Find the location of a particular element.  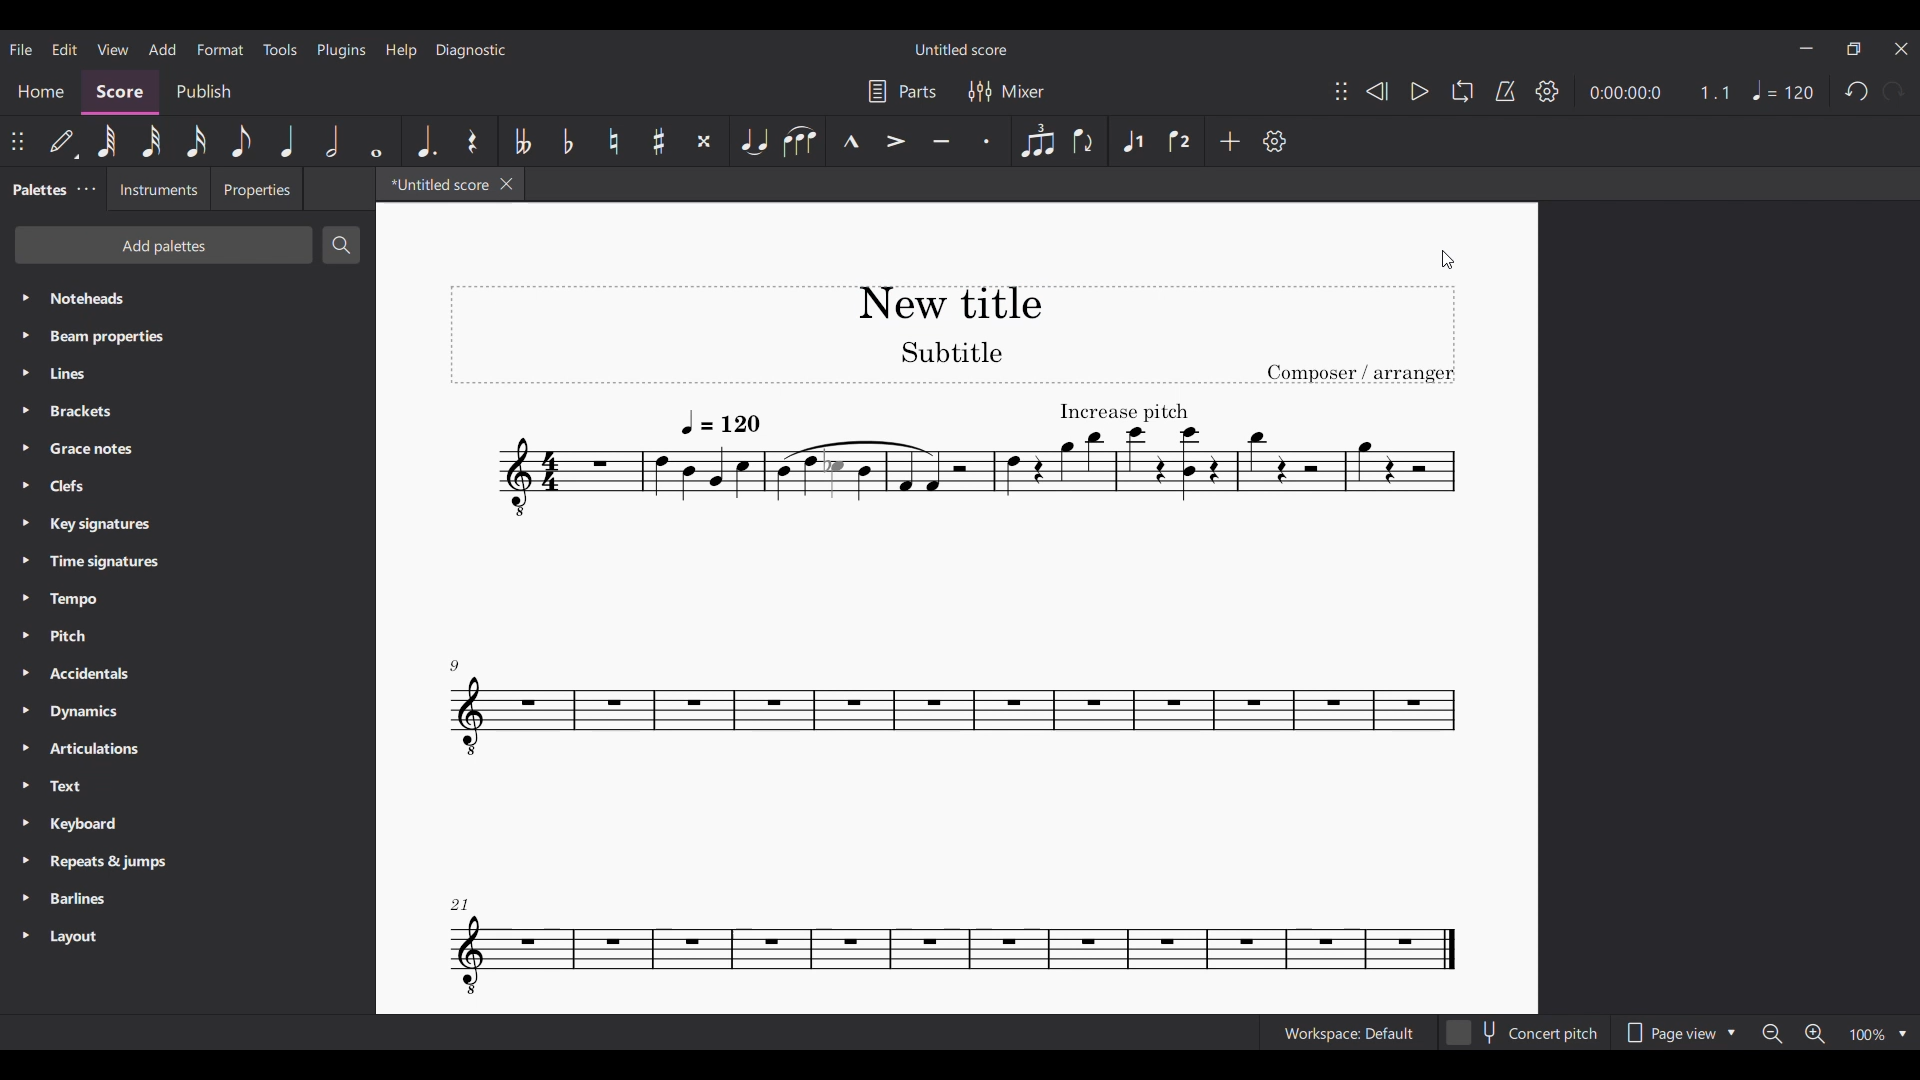

Voice 2 is located at coordinates (1181, 141).